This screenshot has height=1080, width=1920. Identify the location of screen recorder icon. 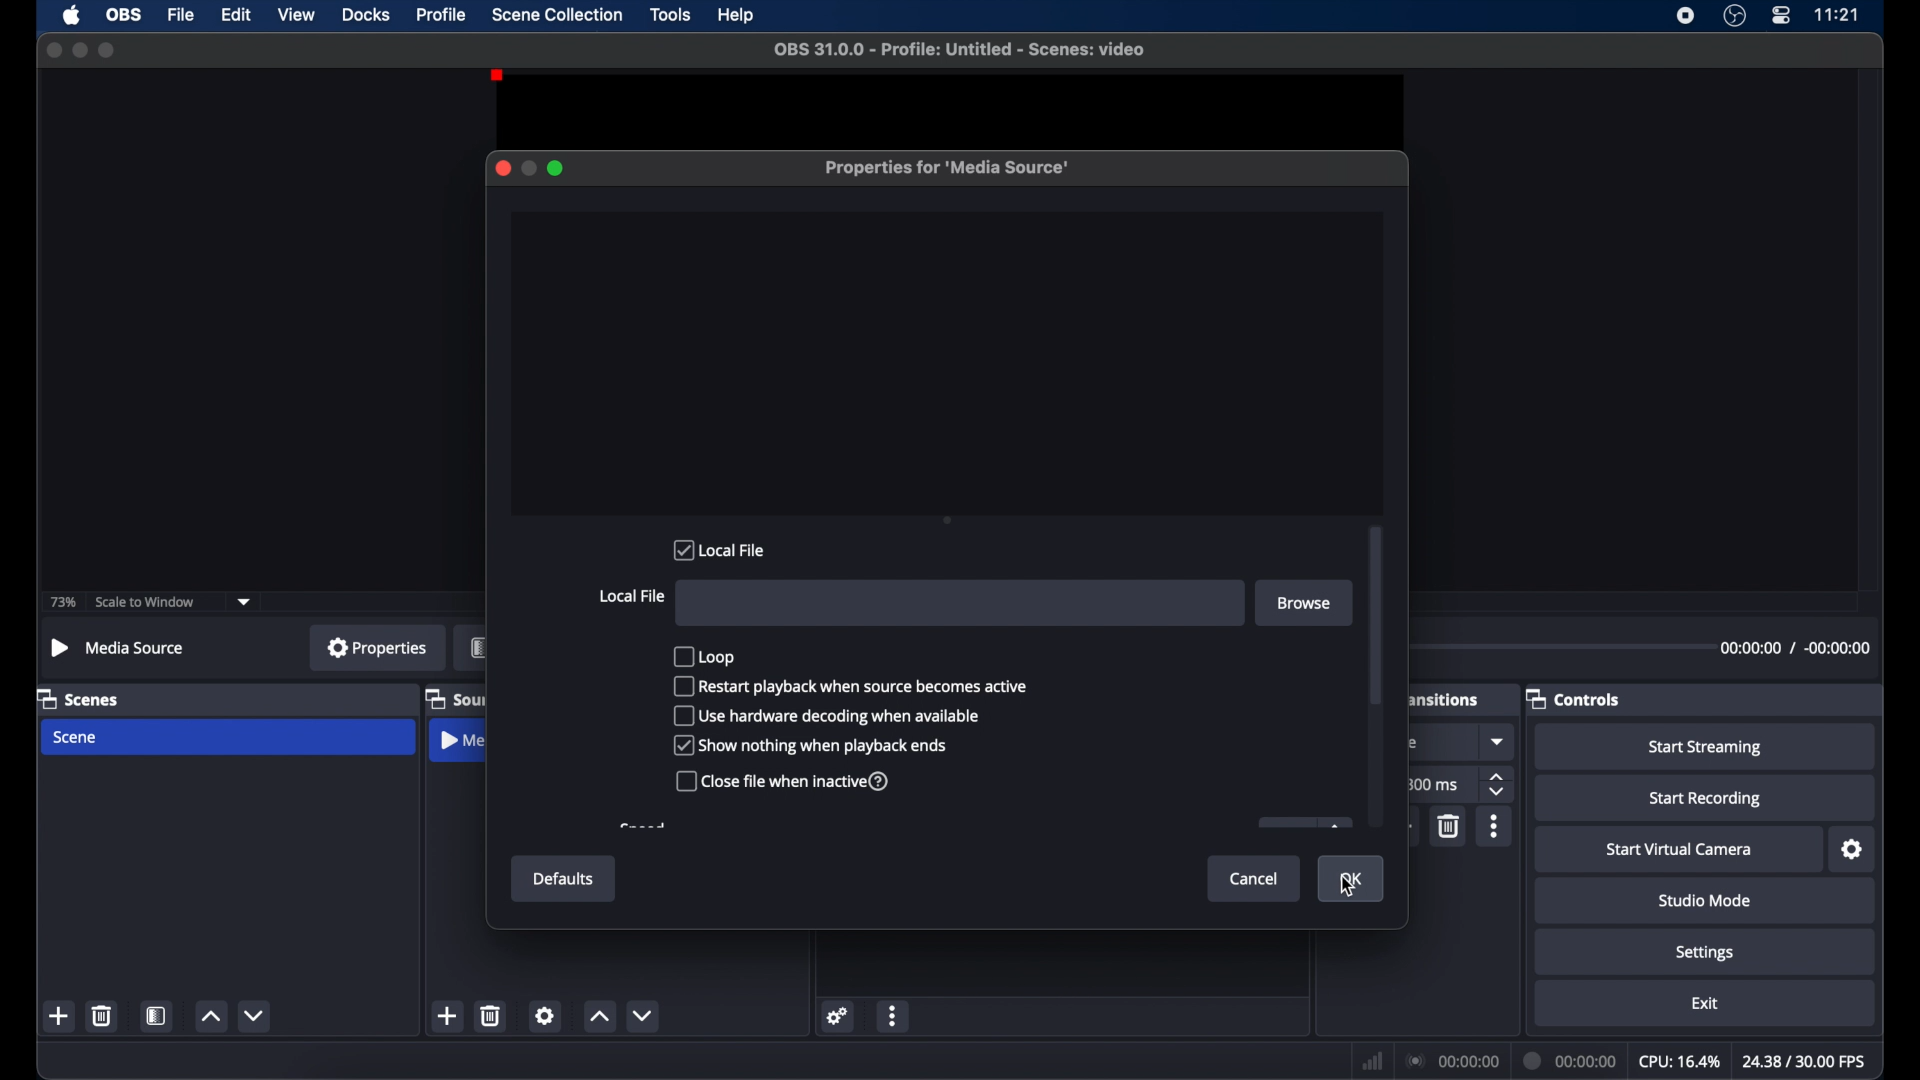
(1685, 15).